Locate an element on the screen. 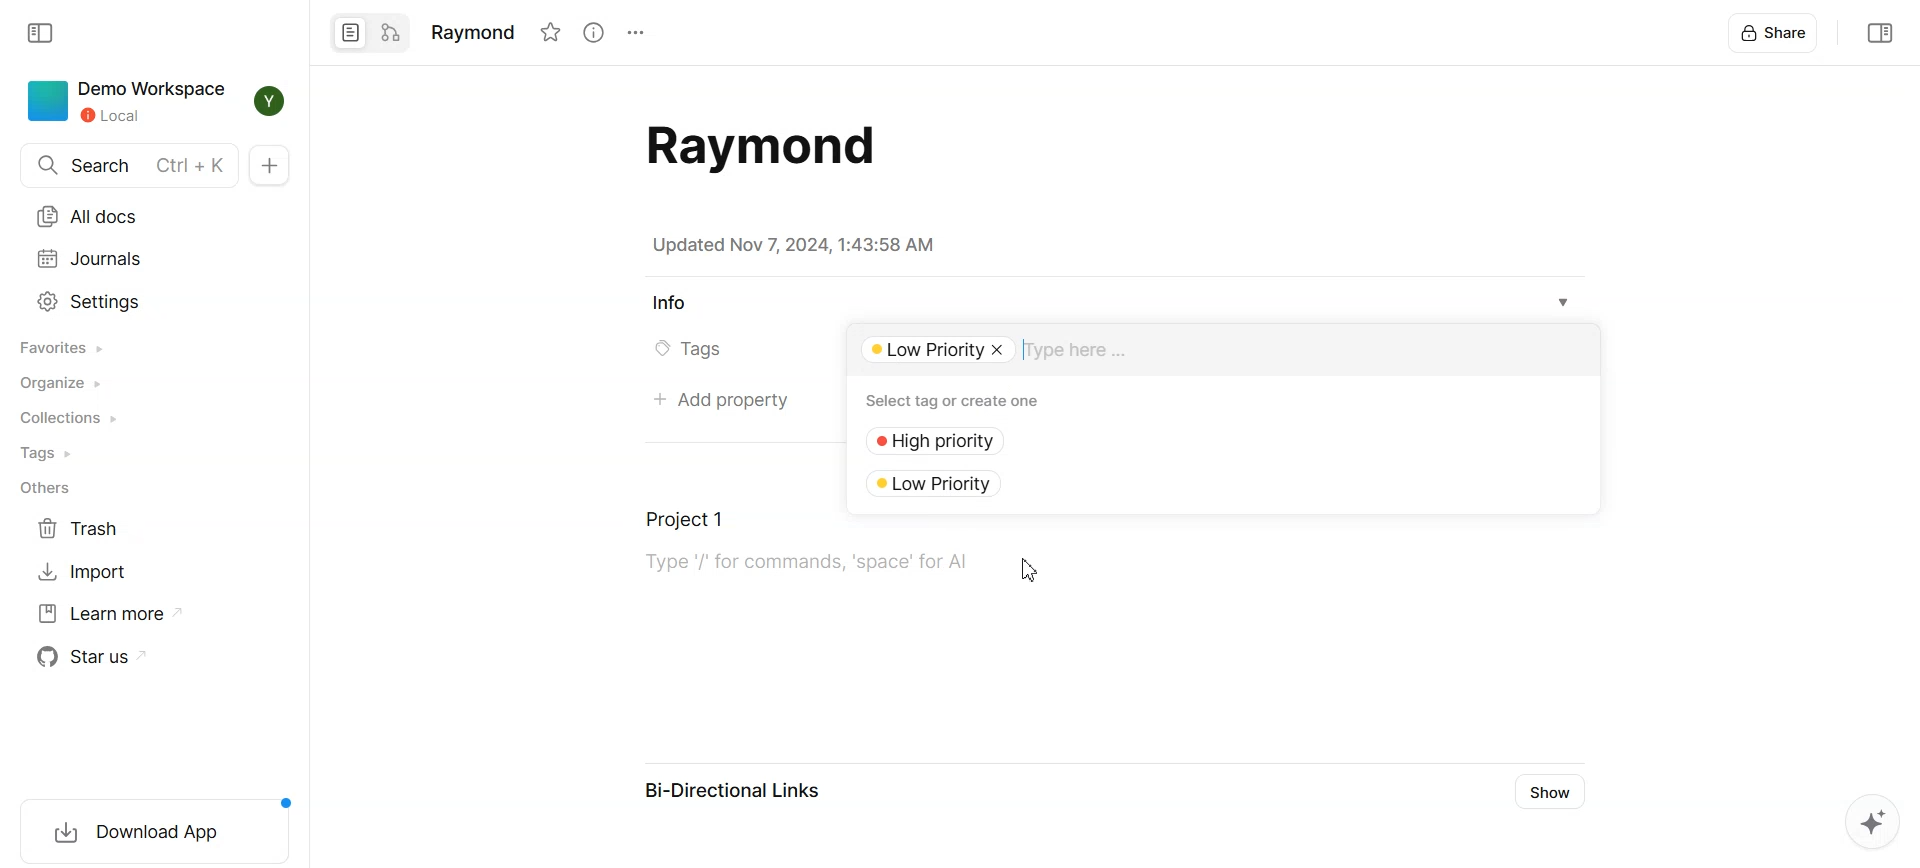  Document template is located at coordinates (754, 146).